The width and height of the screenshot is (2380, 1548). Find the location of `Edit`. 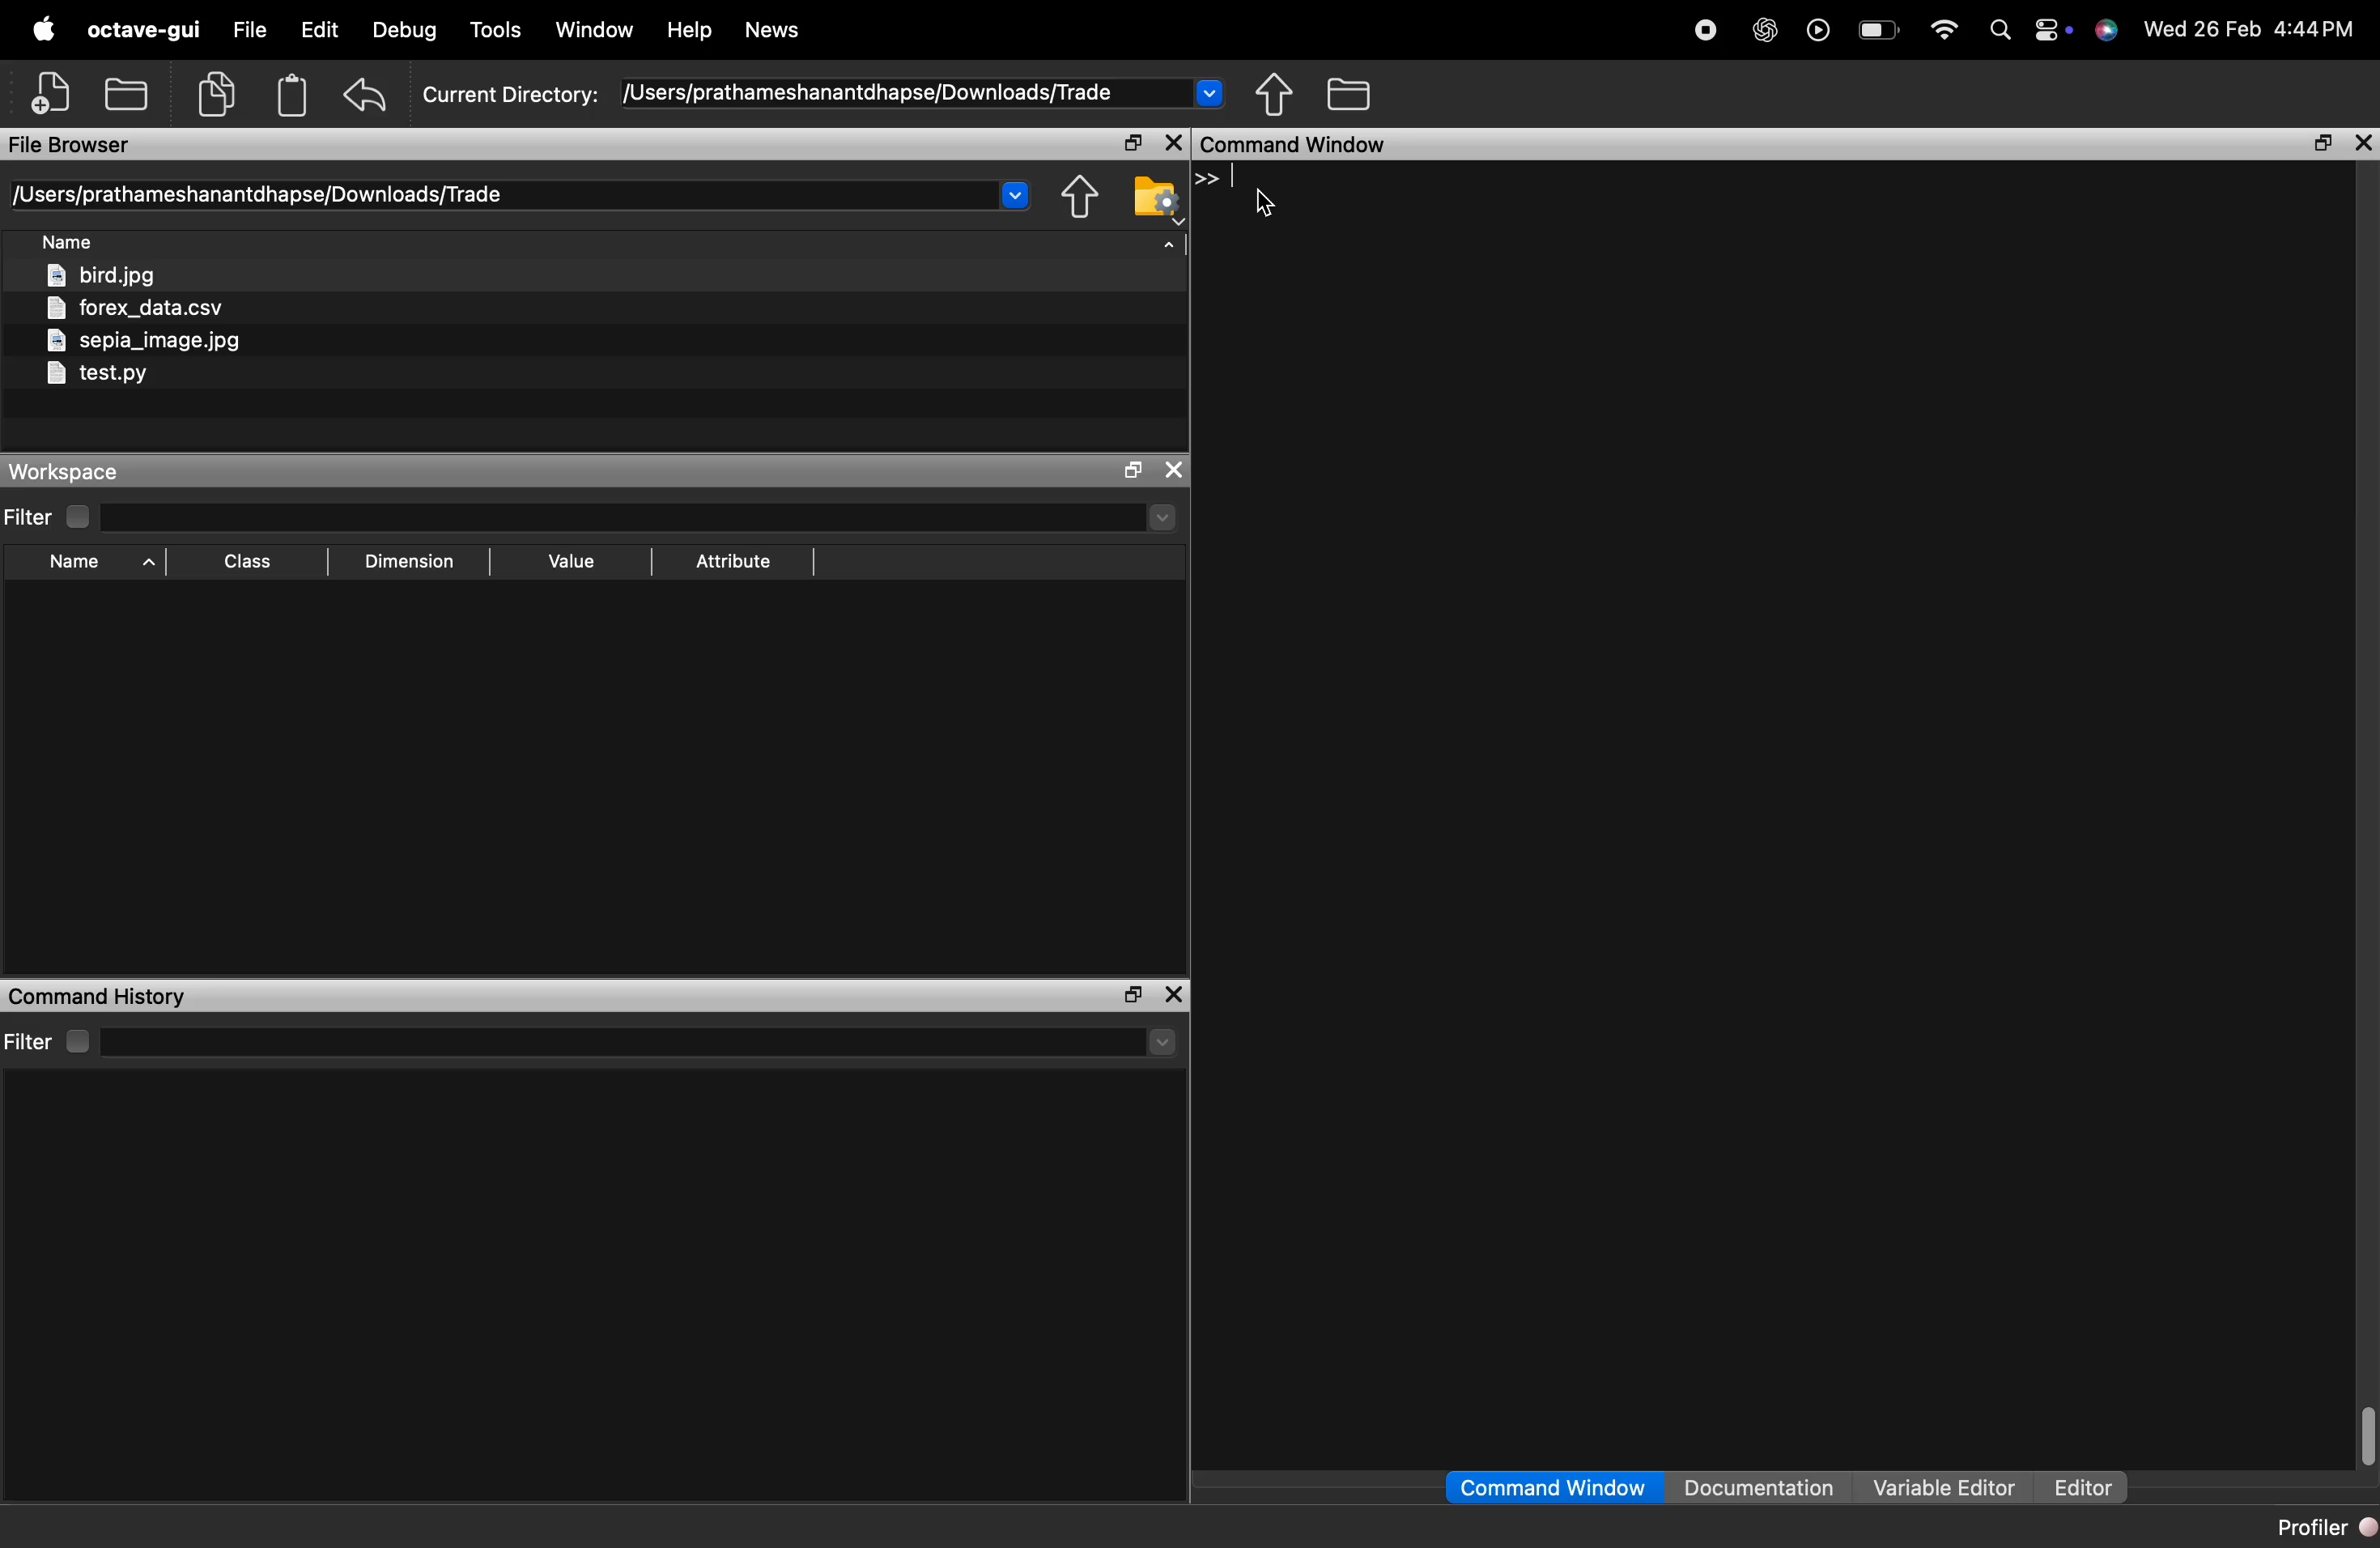

Edit is located at coordinates (319, 28).